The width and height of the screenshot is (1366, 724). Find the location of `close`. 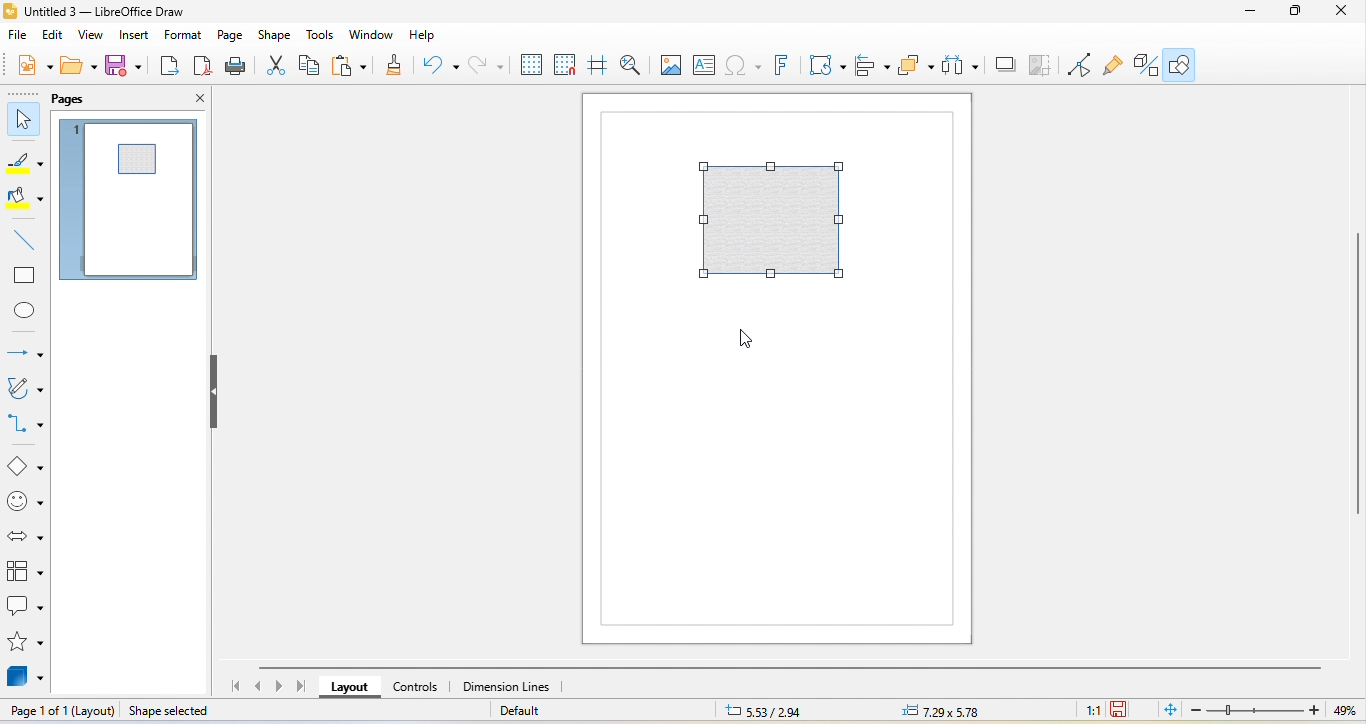

close is located at coordinates (1346, 15).